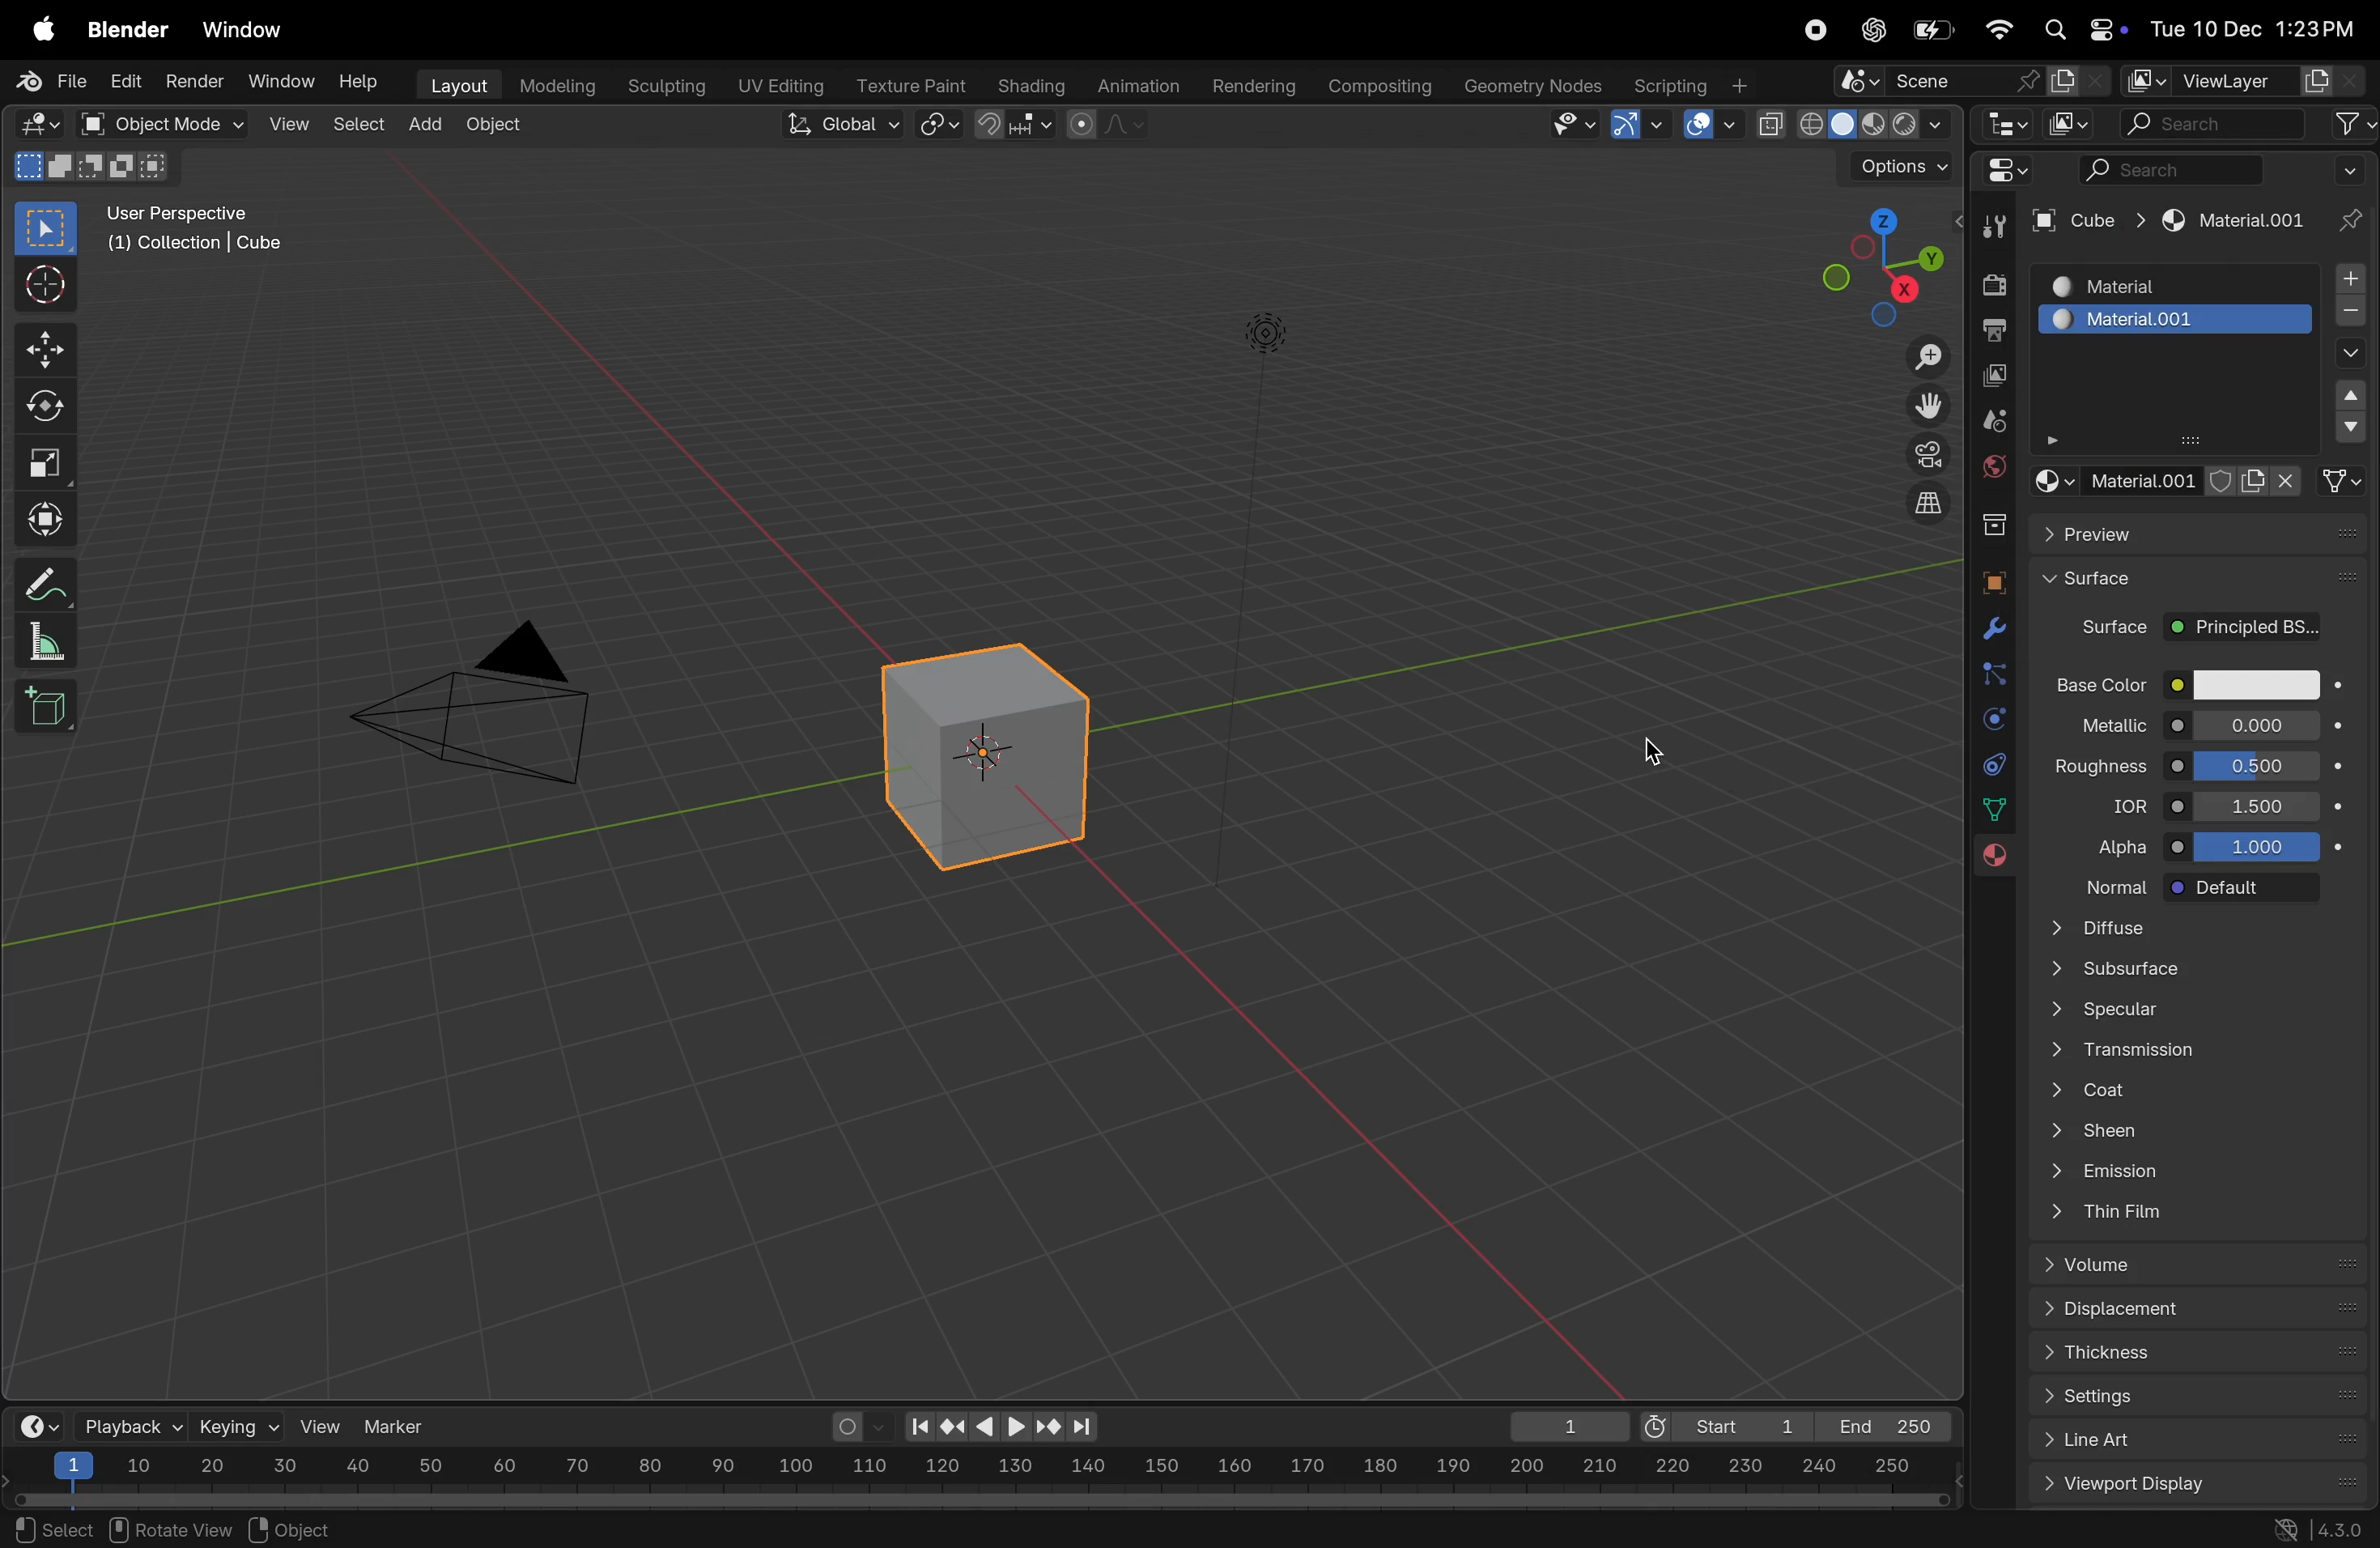 The width and height of the screenshot is (2380, 1548). What do you see at coordinates (1016, 125) in the screenshot?
I see `transform point` at bounding box center [1016, 125].